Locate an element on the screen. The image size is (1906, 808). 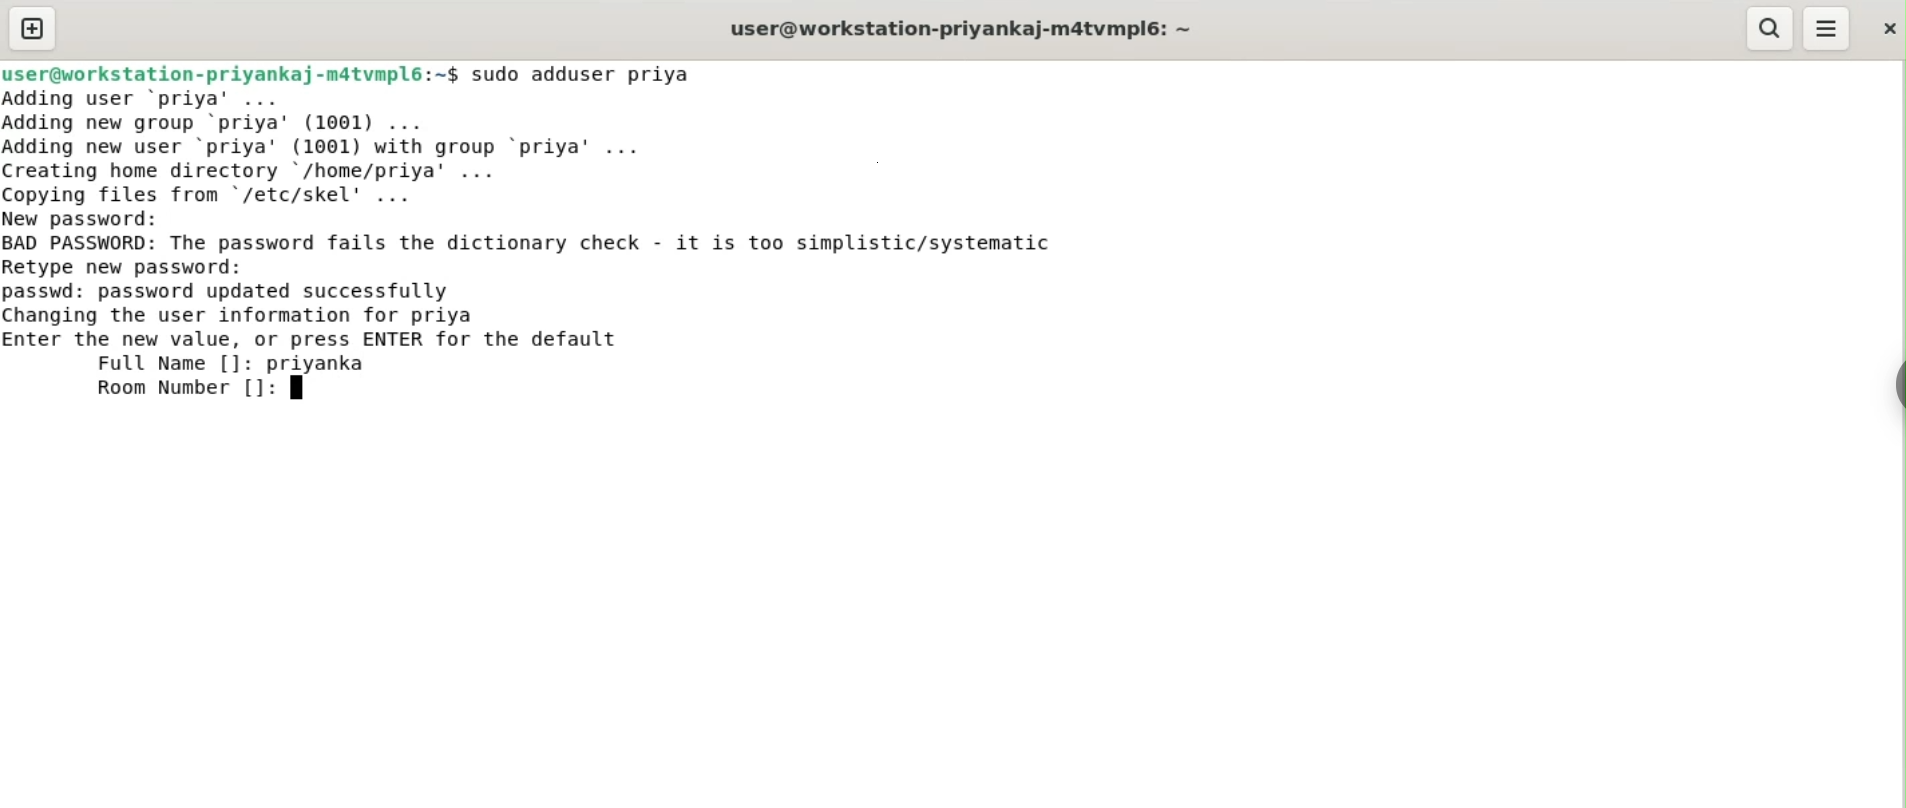
priyanka is located at coordinates (321, 363).